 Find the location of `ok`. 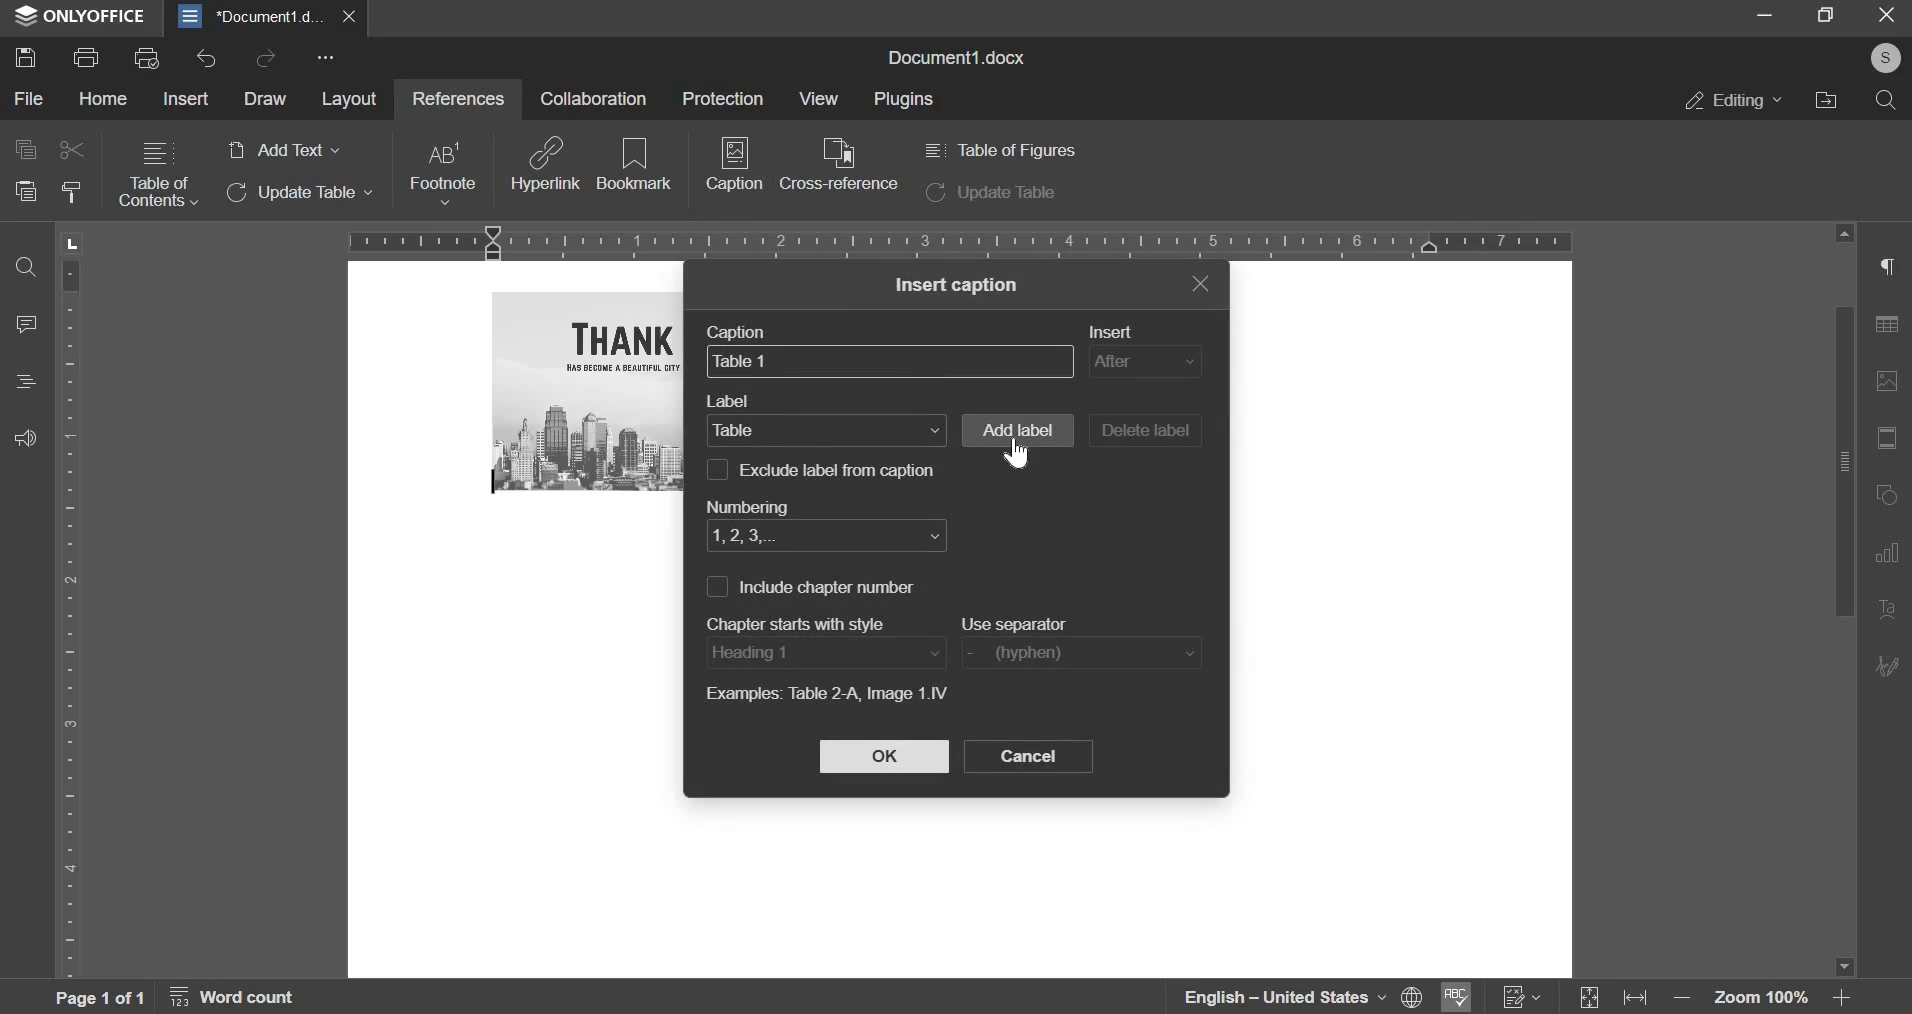

ok is located at coordinates (884, 756).